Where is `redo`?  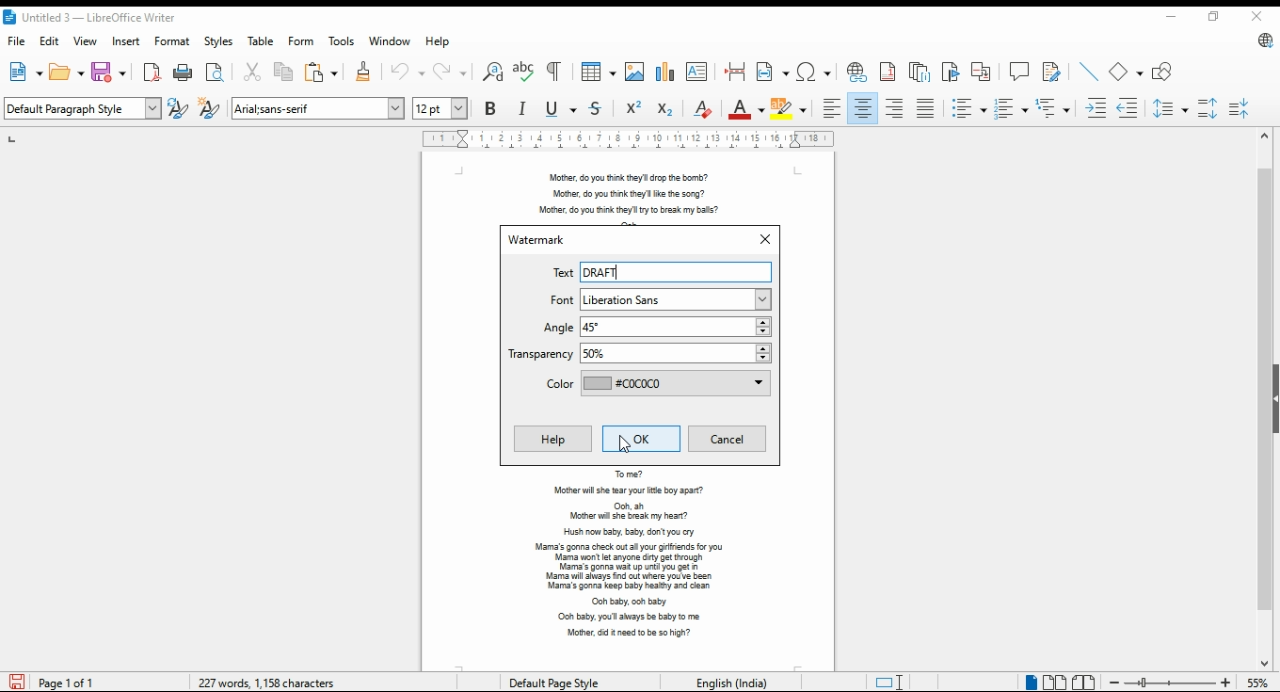
redo is located at coordinates (449, 71).